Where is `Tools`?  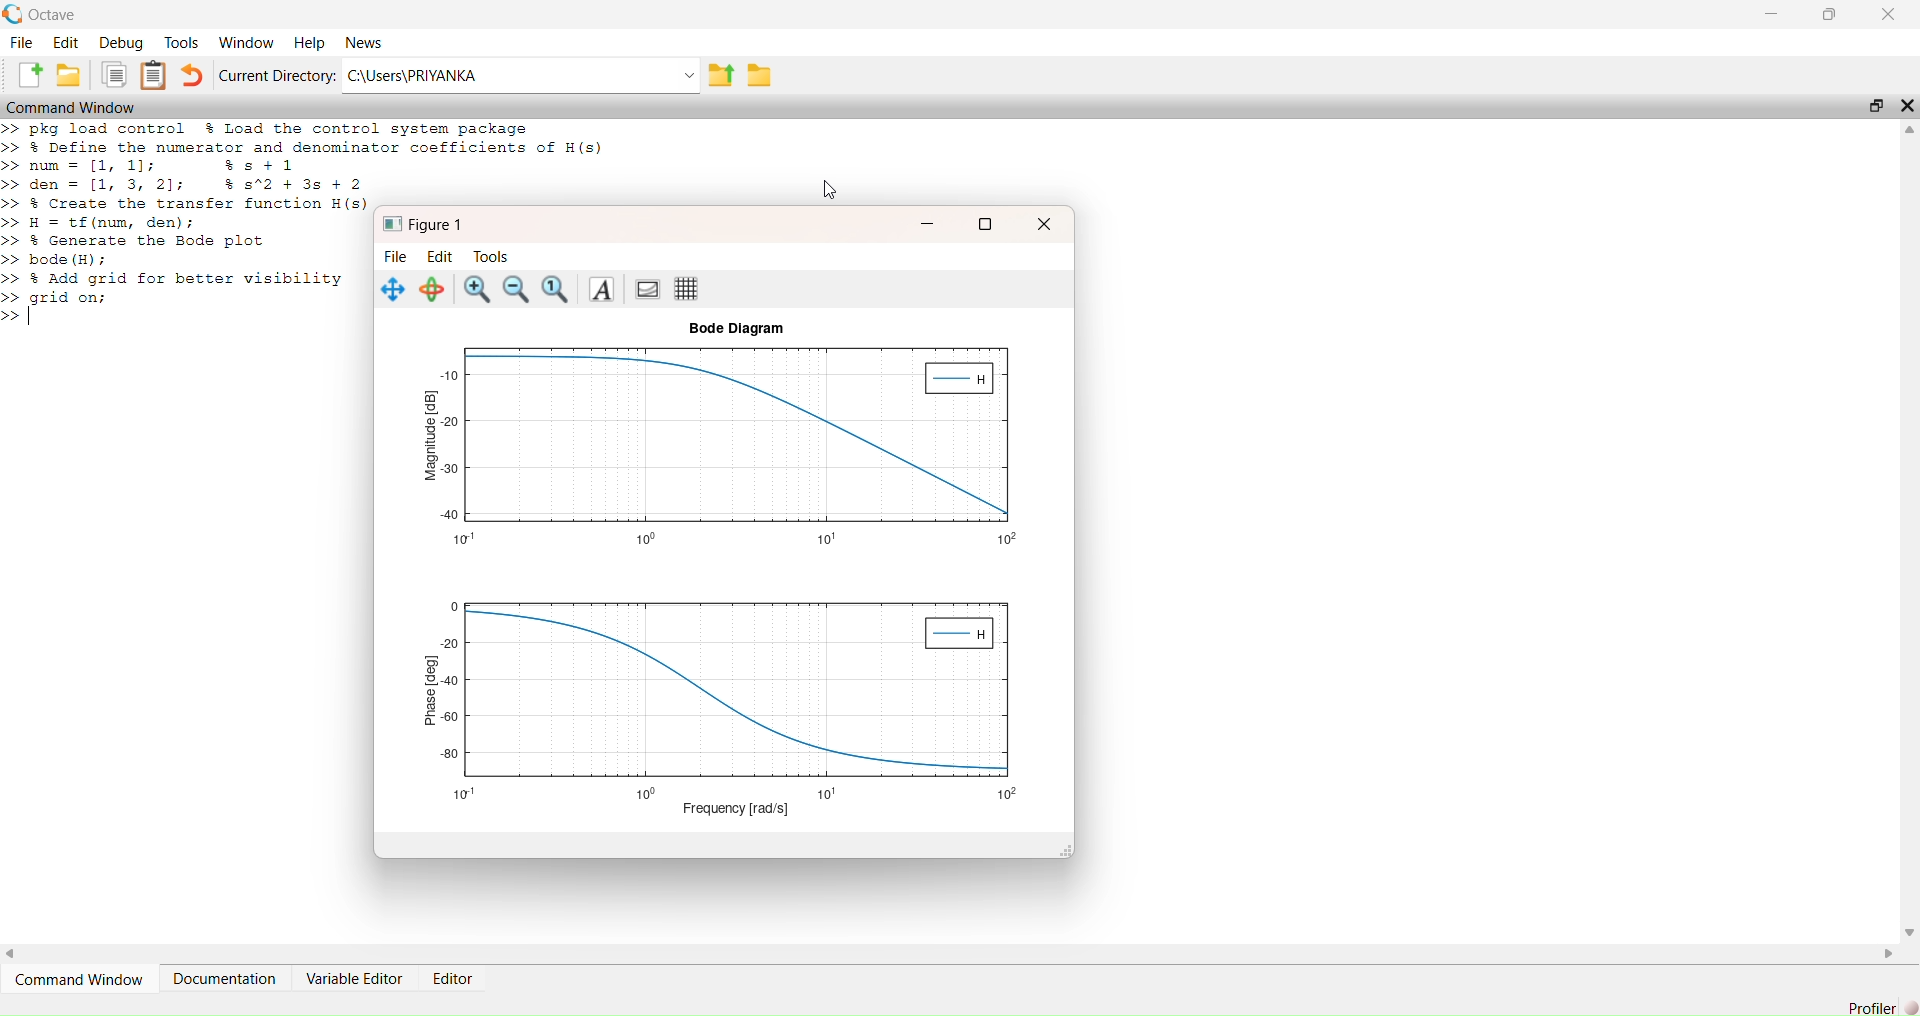
Tools is located at coordinates (492, 257).